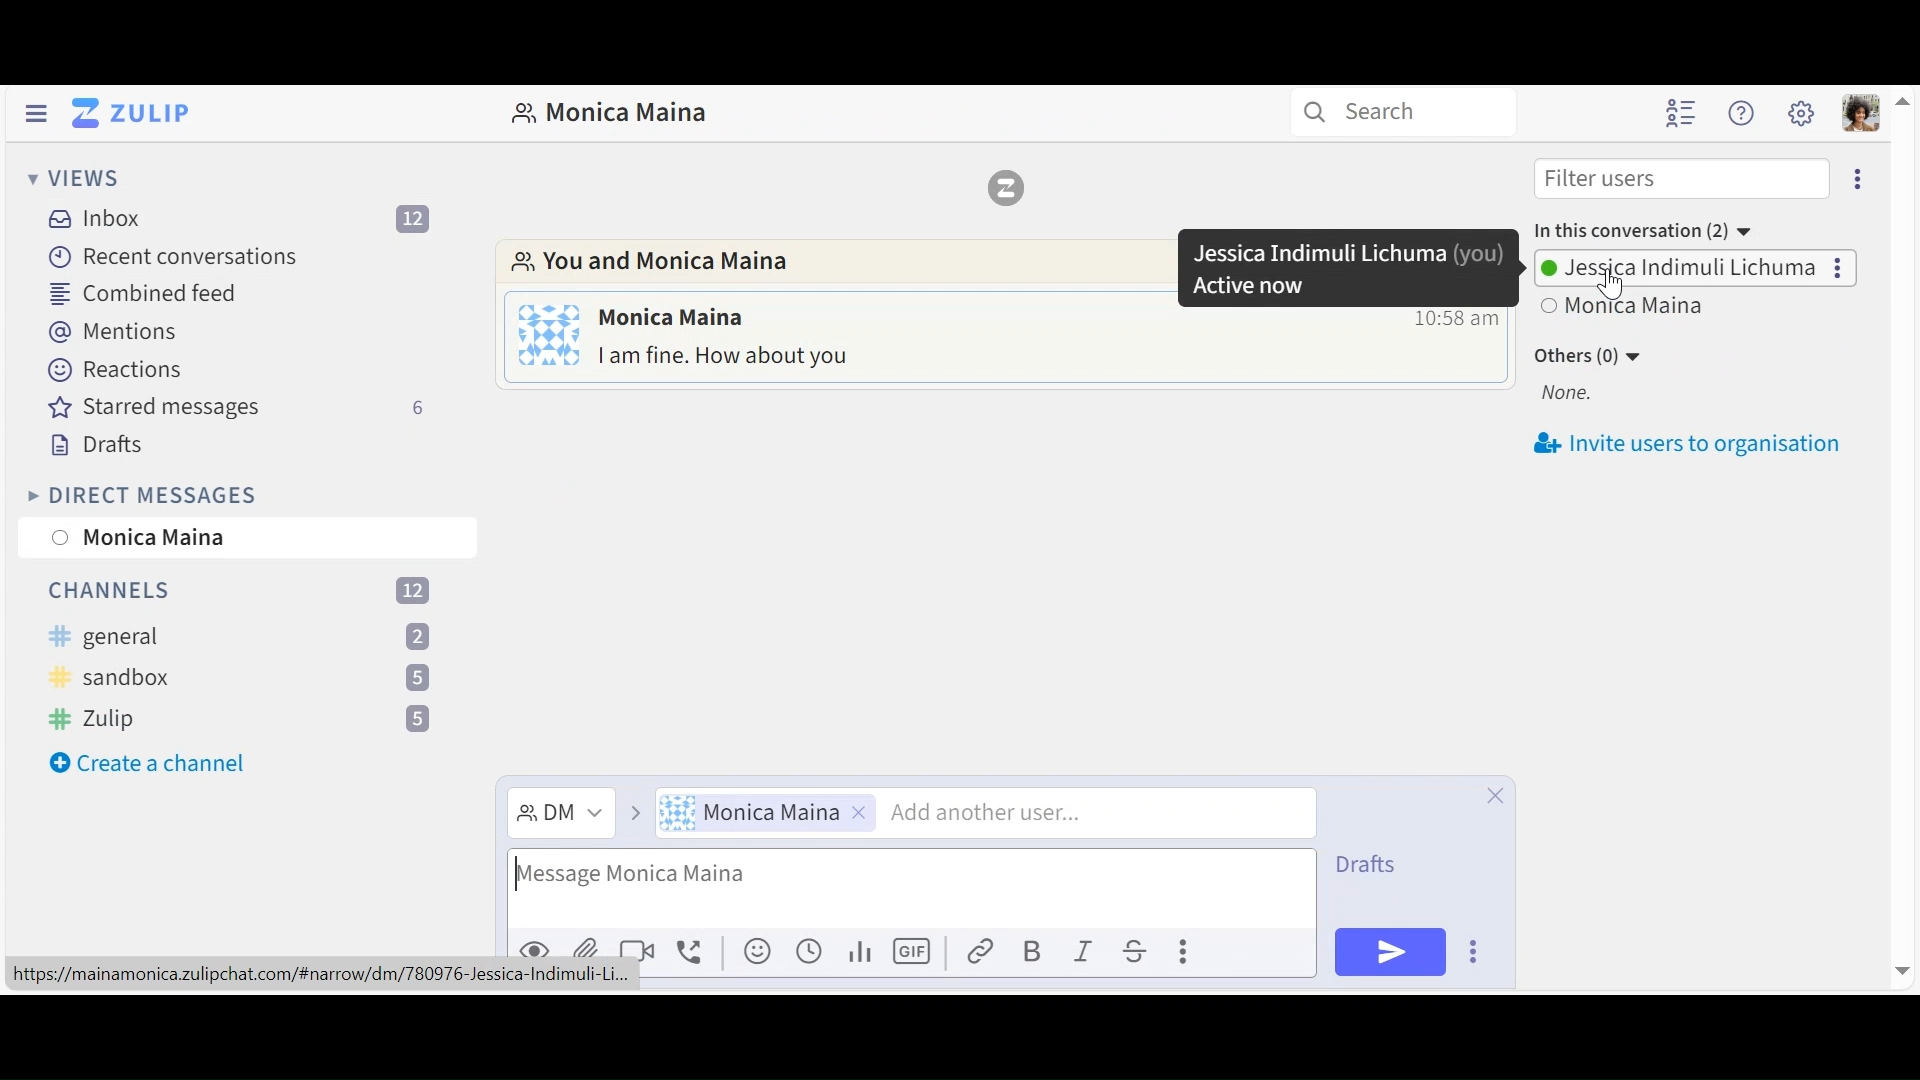 This screenshot has height=1080, width=1920. What do you see at coordinates (1742, 112) in the screenshot?
I see `Help user` at bounding box center [1742, 112].